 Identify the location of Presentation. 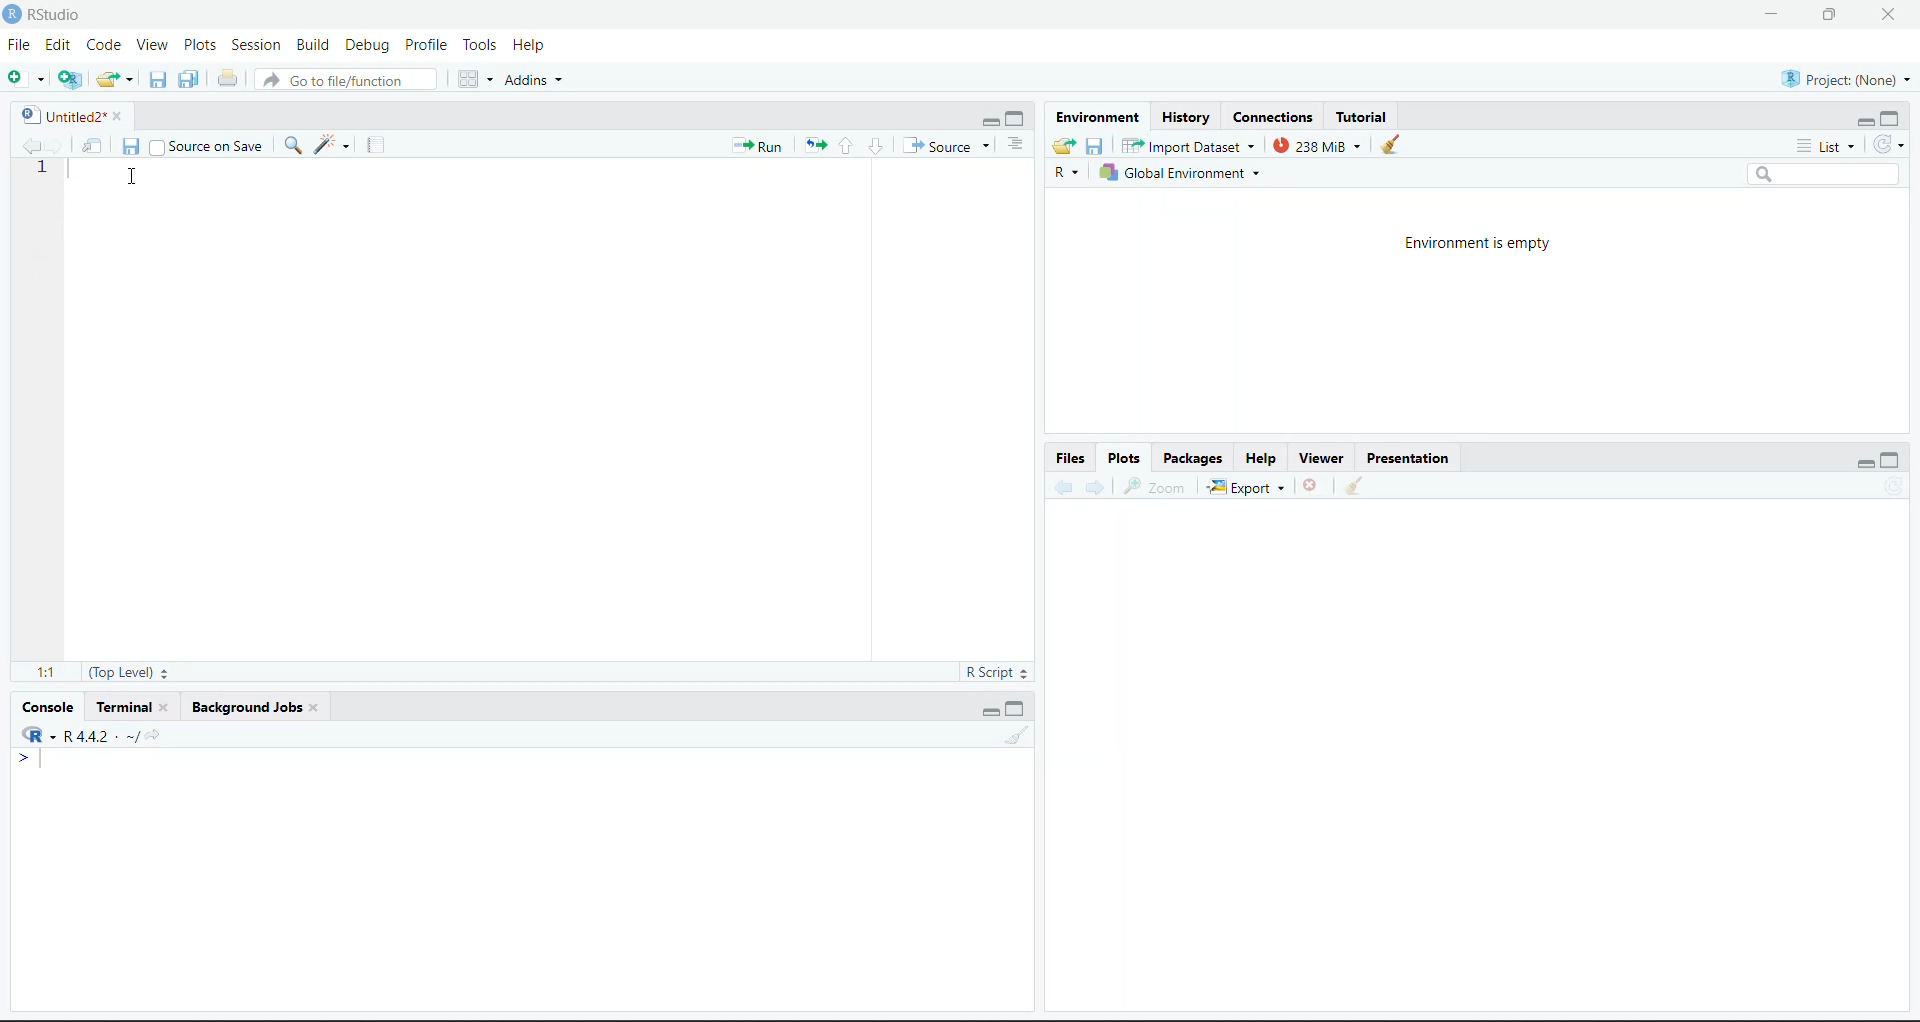
(1408, 458).